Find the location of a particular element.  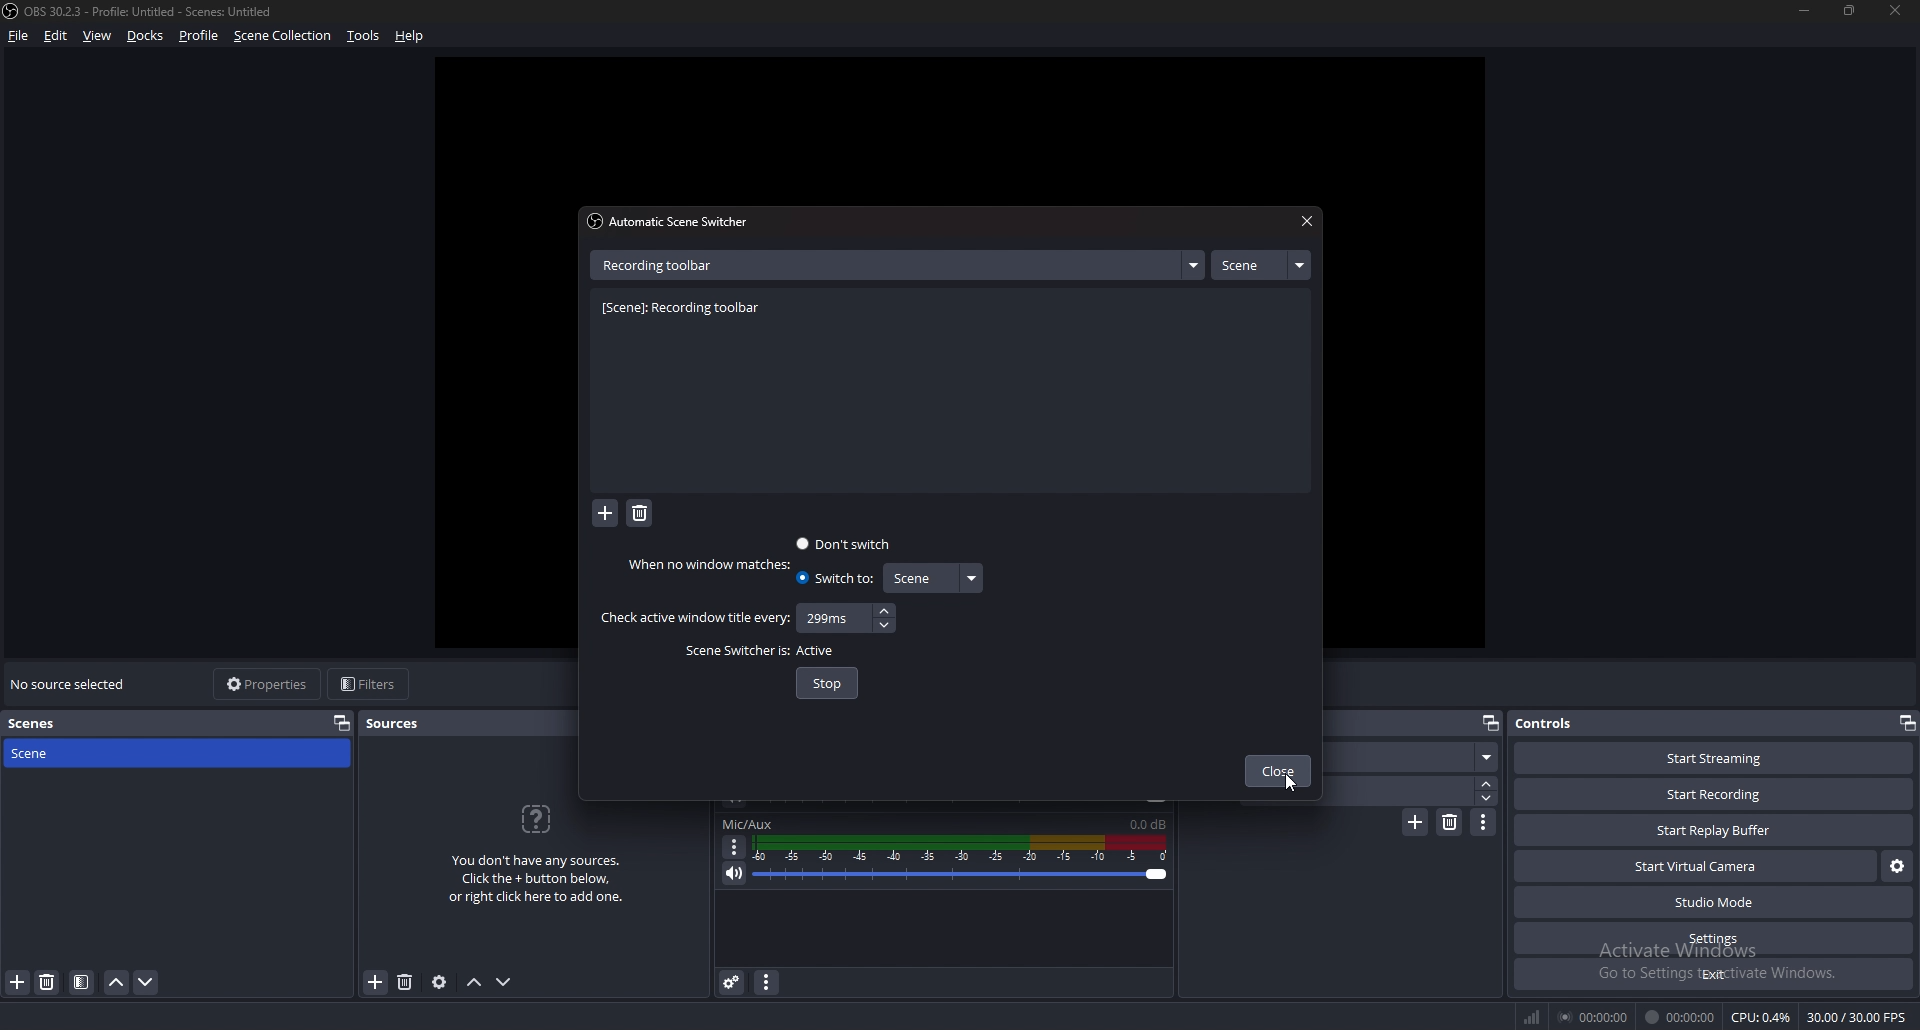

help is located at coordinates (410, 37).